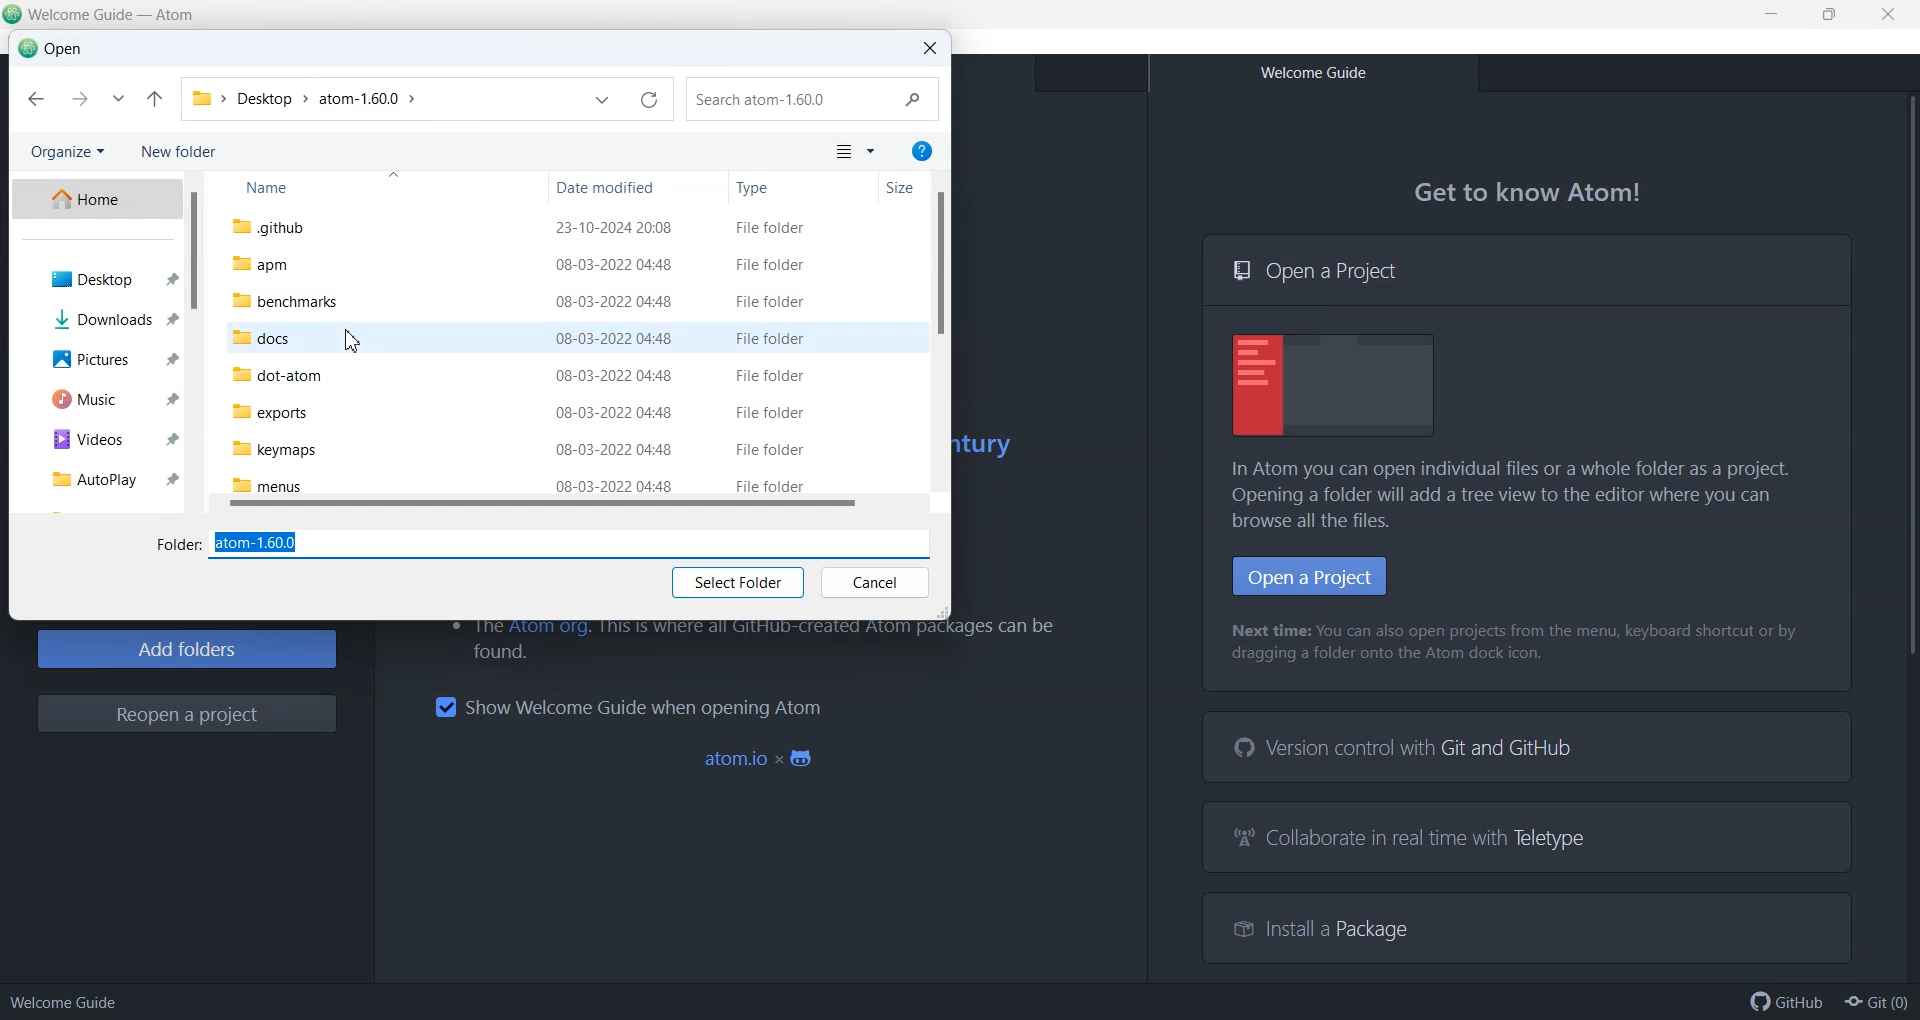  I want to click on Get Help, so click(922, 150).